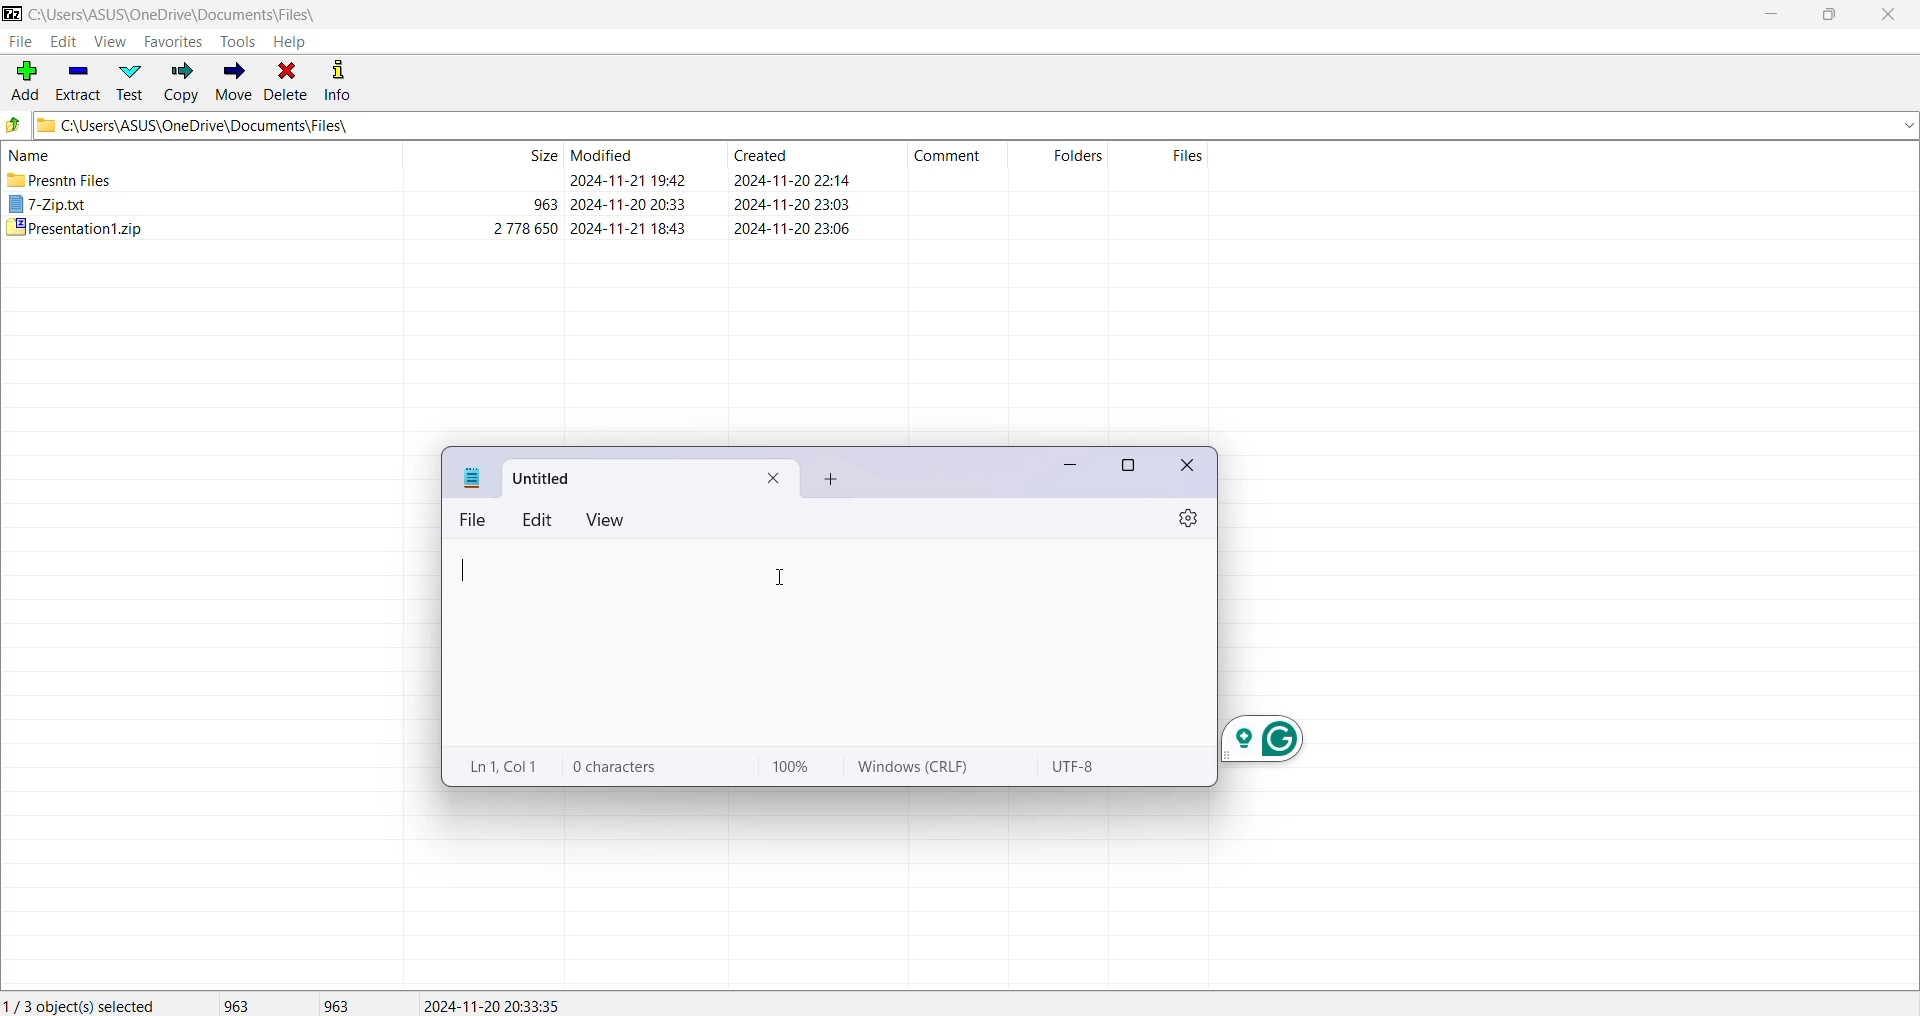  Describe the element at coordinates (22, 43) in the screenshot. I see `File` at that location.